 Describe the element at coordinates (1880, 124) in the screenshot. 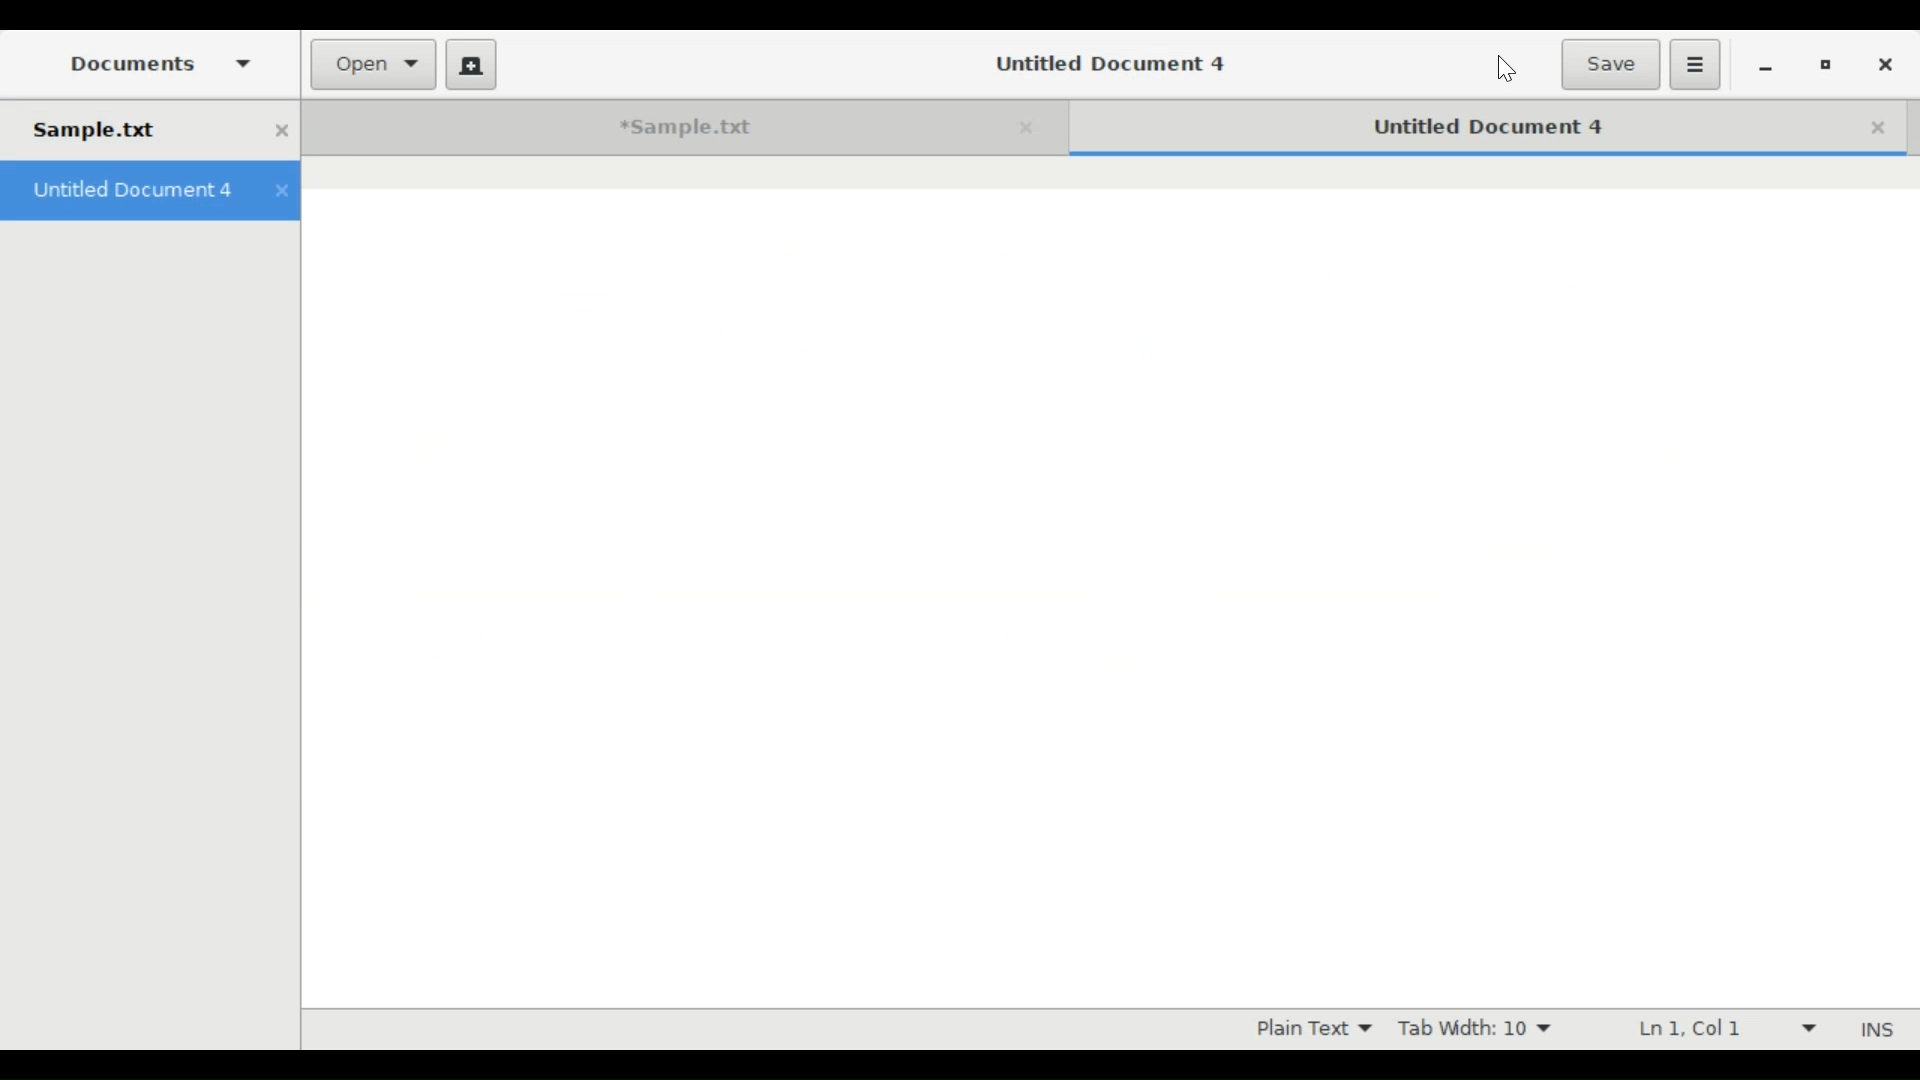

I see `Close` at that location.